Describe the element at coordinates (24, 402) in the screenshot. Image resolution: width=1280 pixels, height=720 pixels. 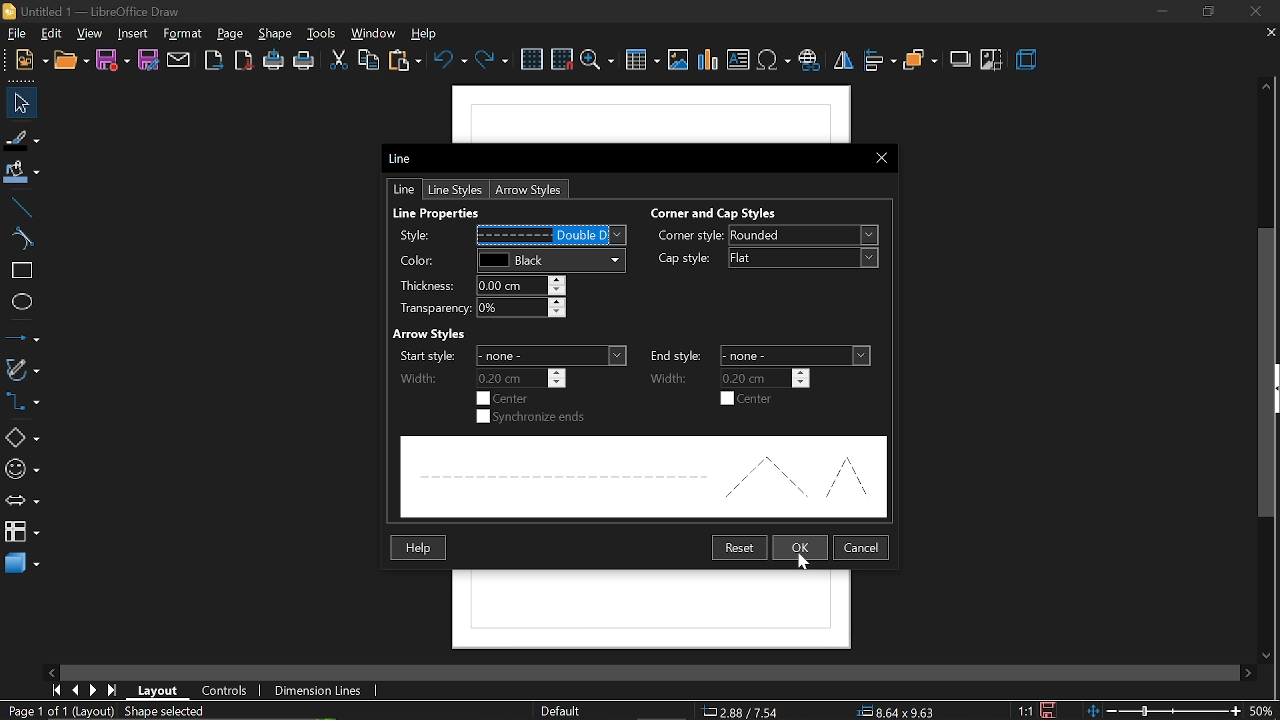
I see `connectors` at that location.